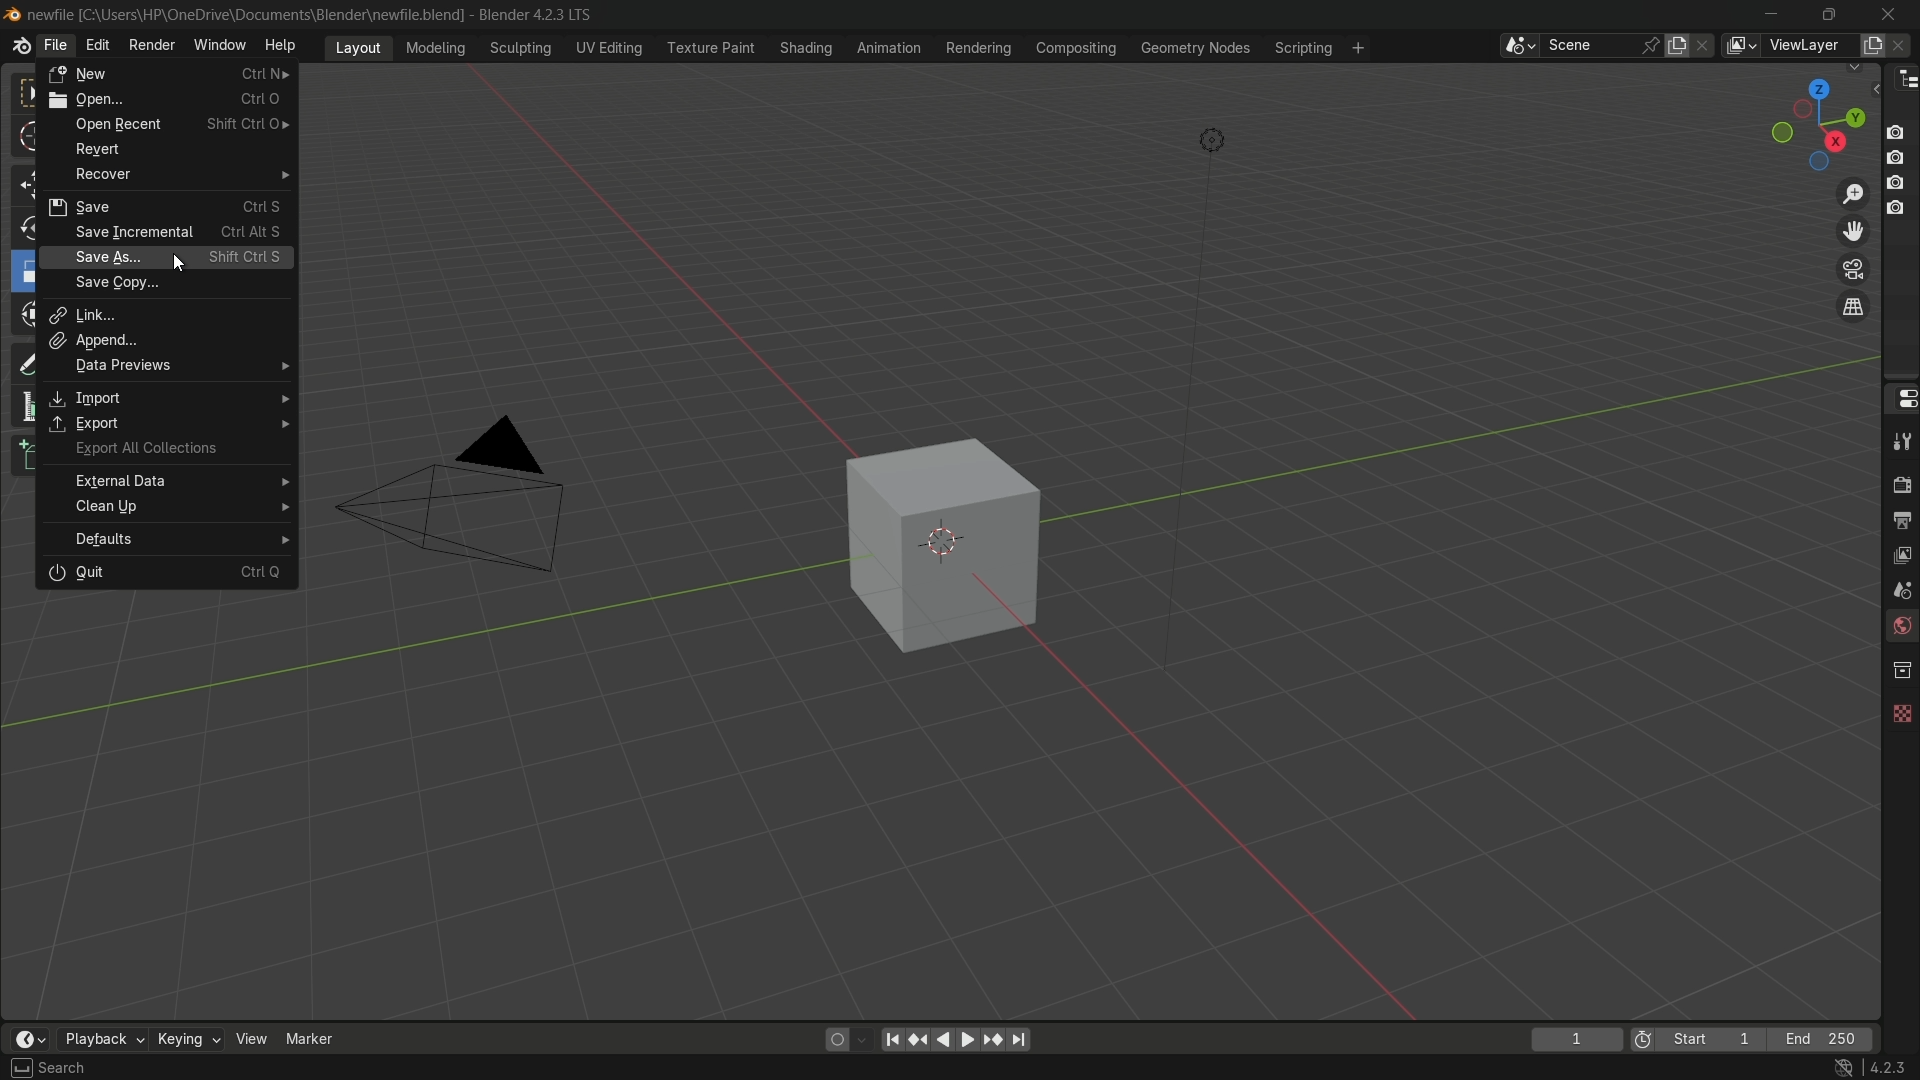  I want to click on jump to endpoint, so click(892, 1038).